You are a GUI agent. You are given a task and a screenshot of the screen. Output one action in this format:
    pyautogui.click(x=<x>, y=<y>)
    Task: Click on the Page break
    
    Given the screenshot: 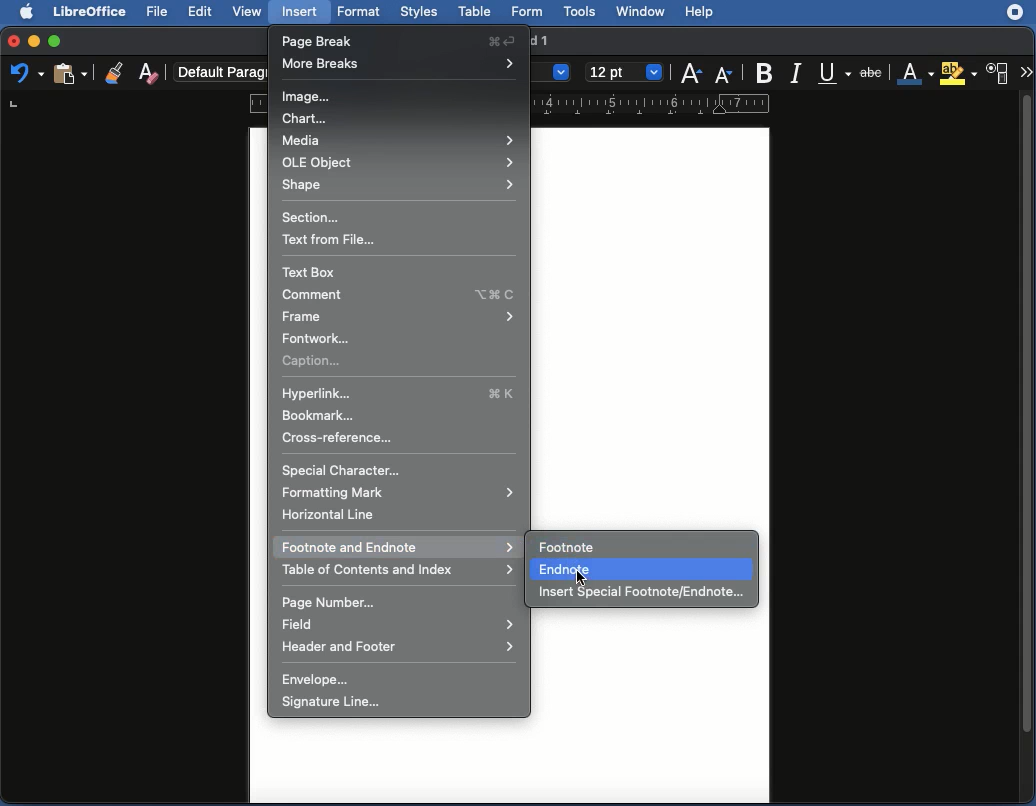 What is the action you would take?
    pyautogui.click(x=401, y=40)
    